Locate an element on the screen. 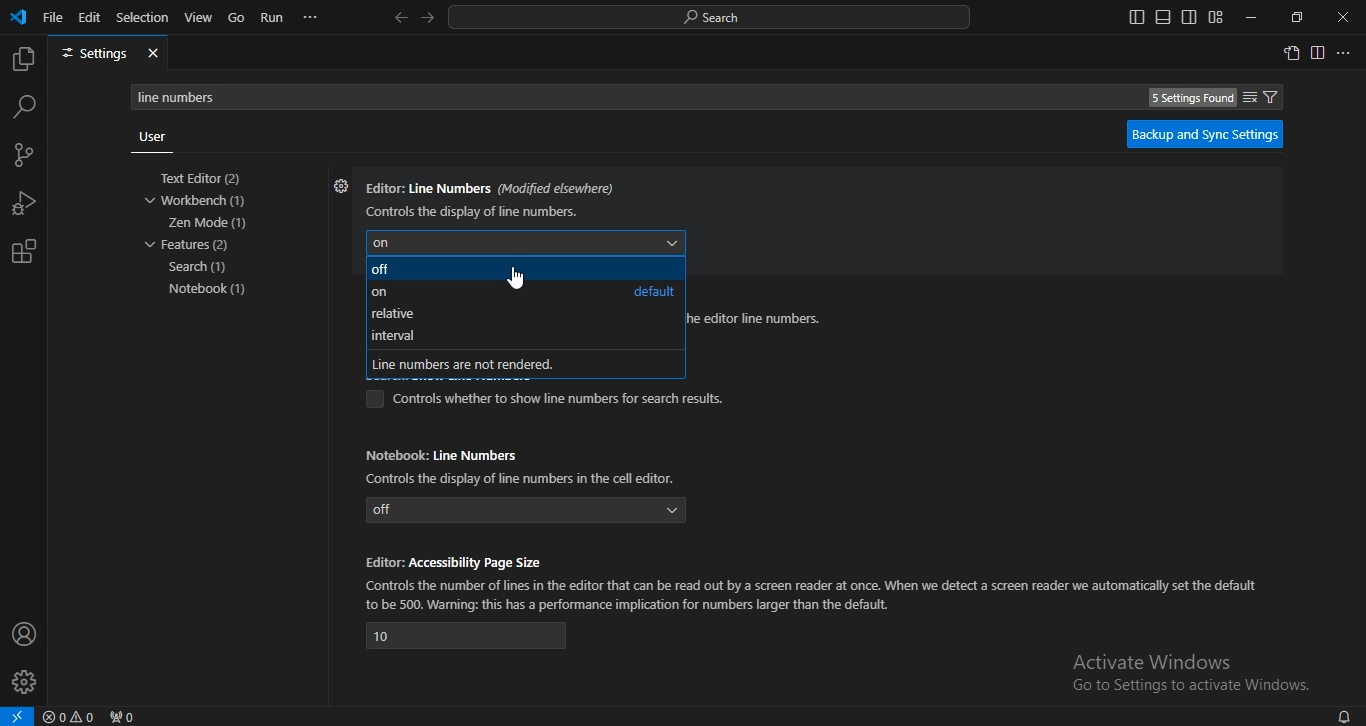 Image resolution: width=1366 pixels, height=726 pixels. off is located at coordinates (383, 271).